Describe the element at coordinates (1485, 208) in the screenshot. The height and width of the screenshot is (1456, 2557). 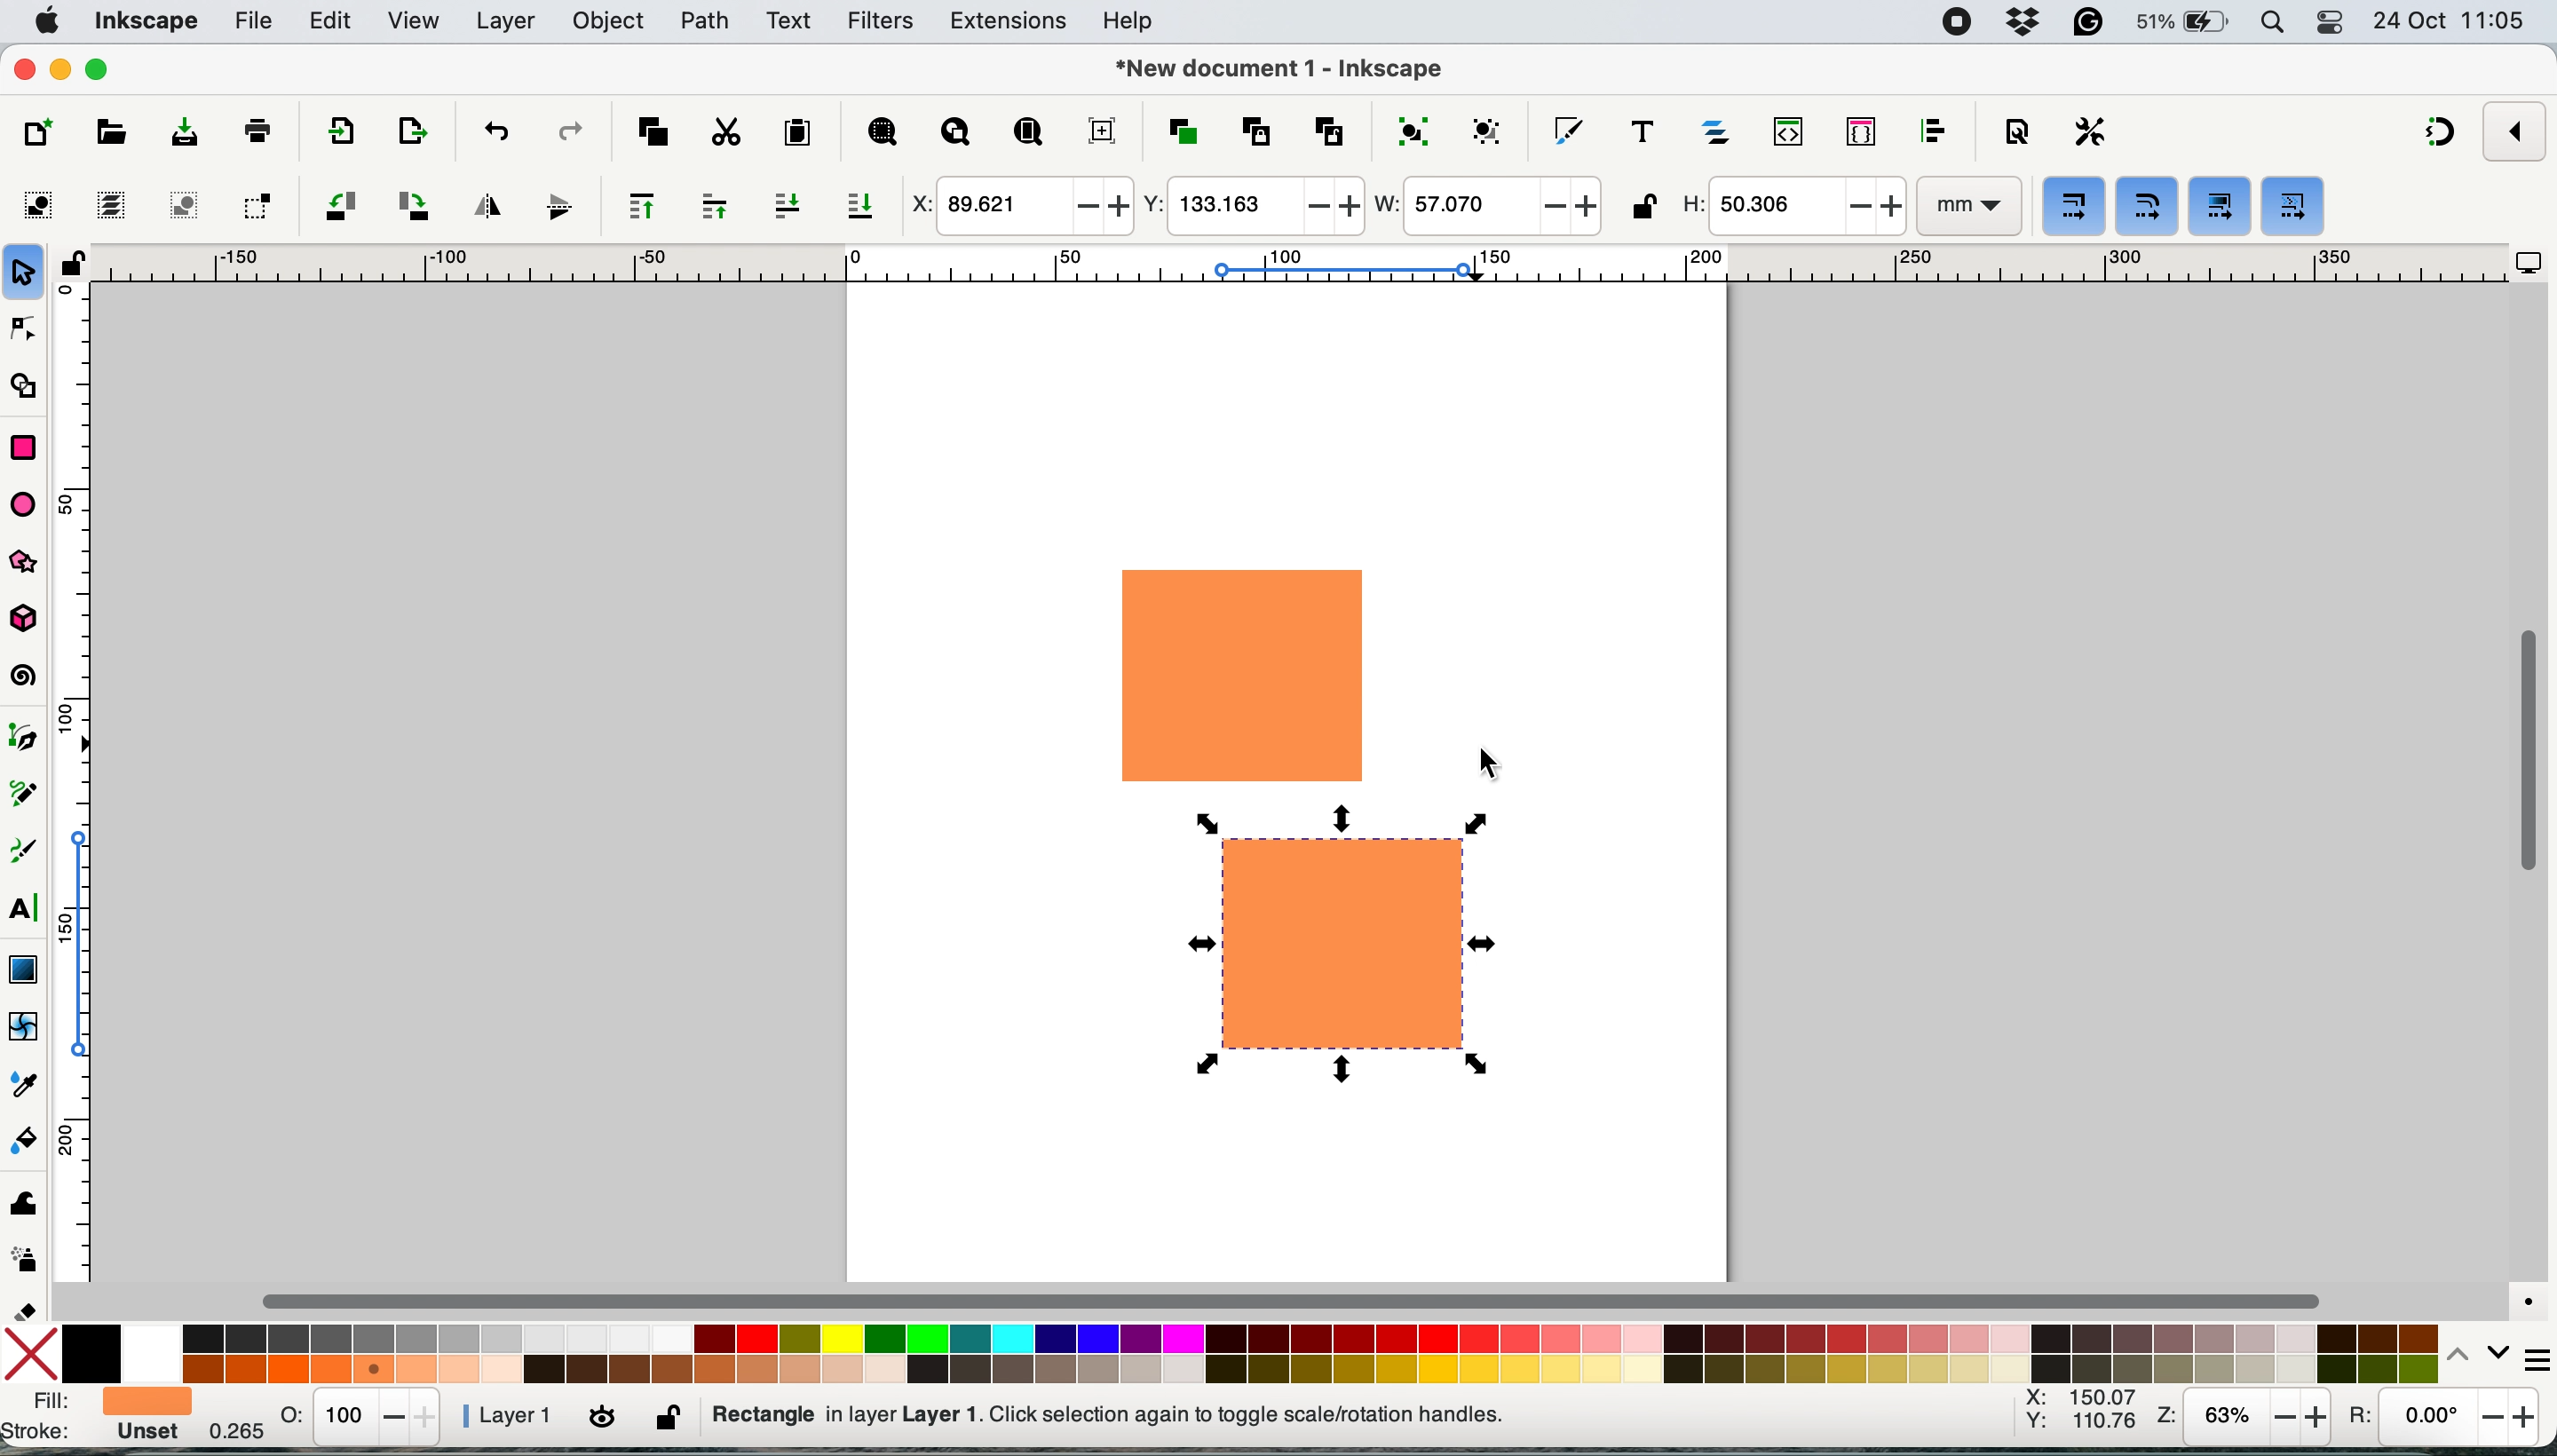
I see `width` at that location.